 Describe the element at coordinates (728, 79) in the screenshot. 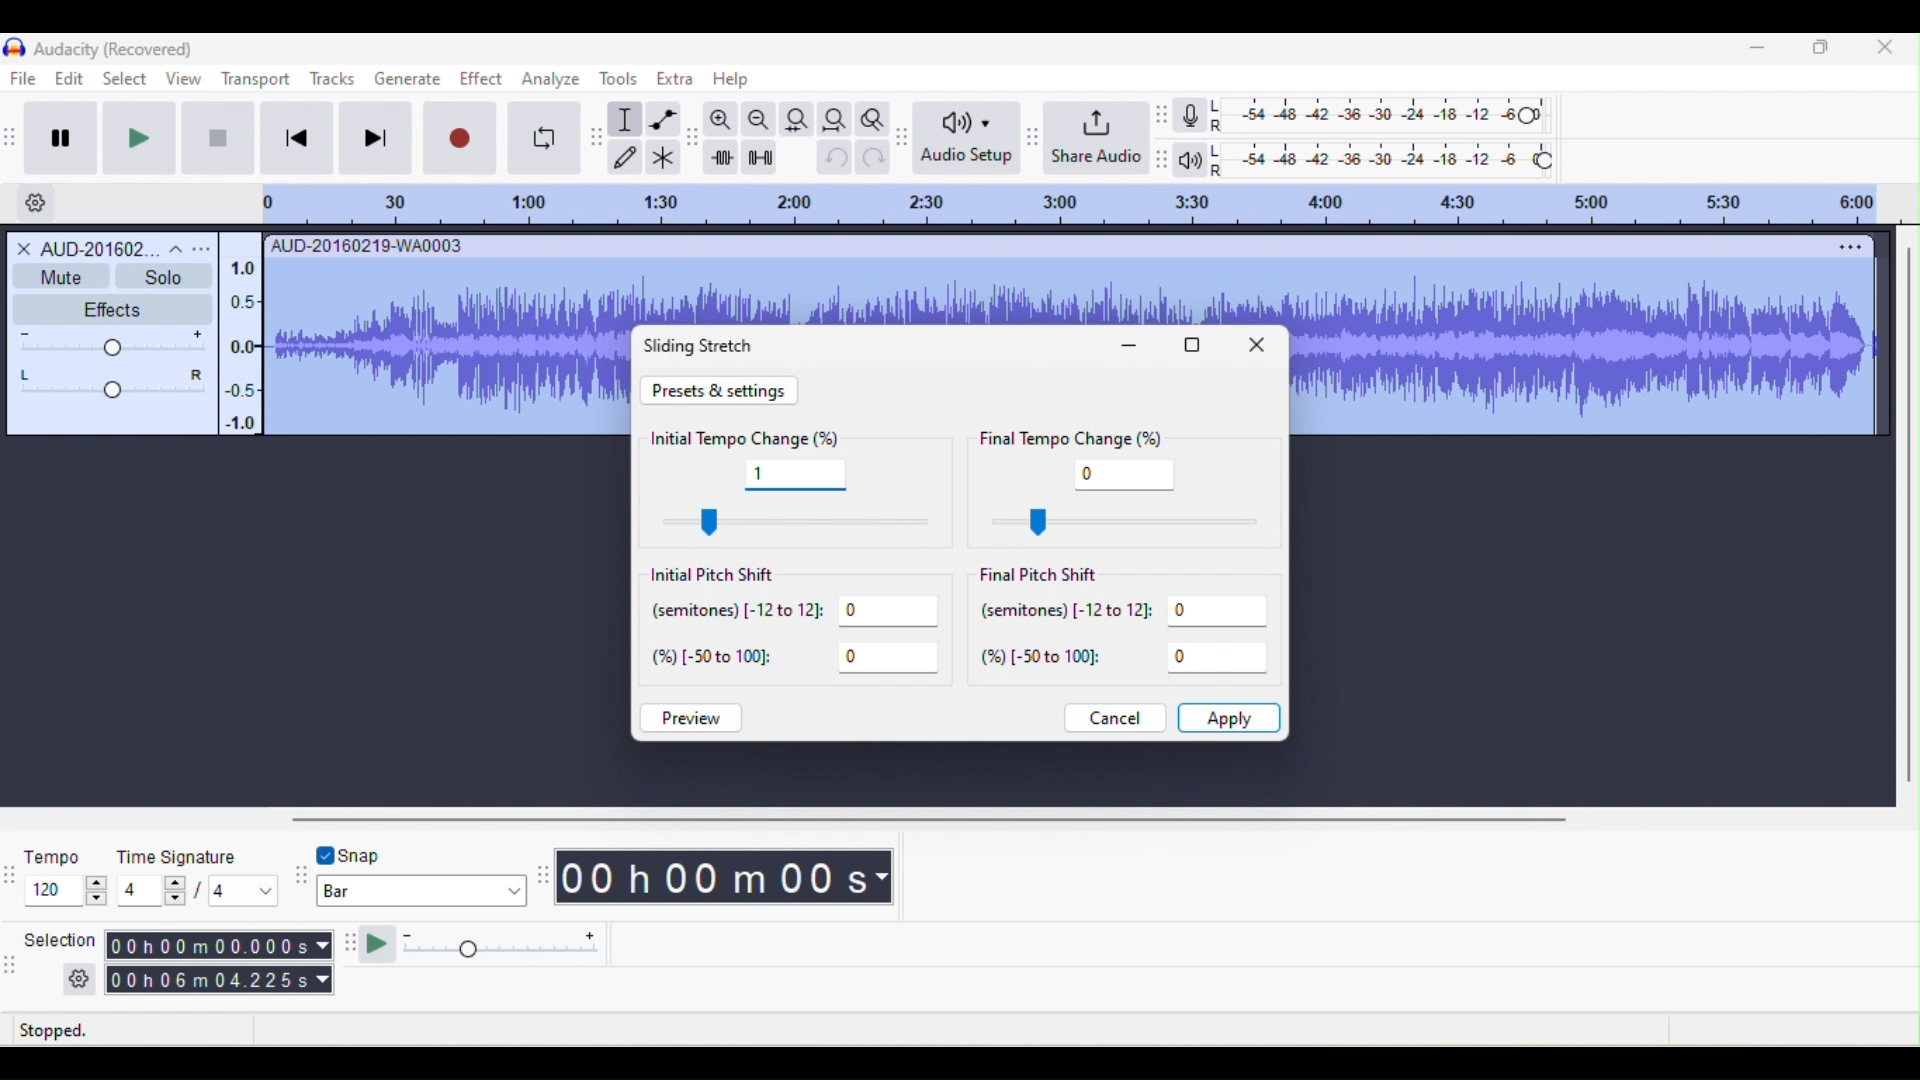

I see `help` at that location.